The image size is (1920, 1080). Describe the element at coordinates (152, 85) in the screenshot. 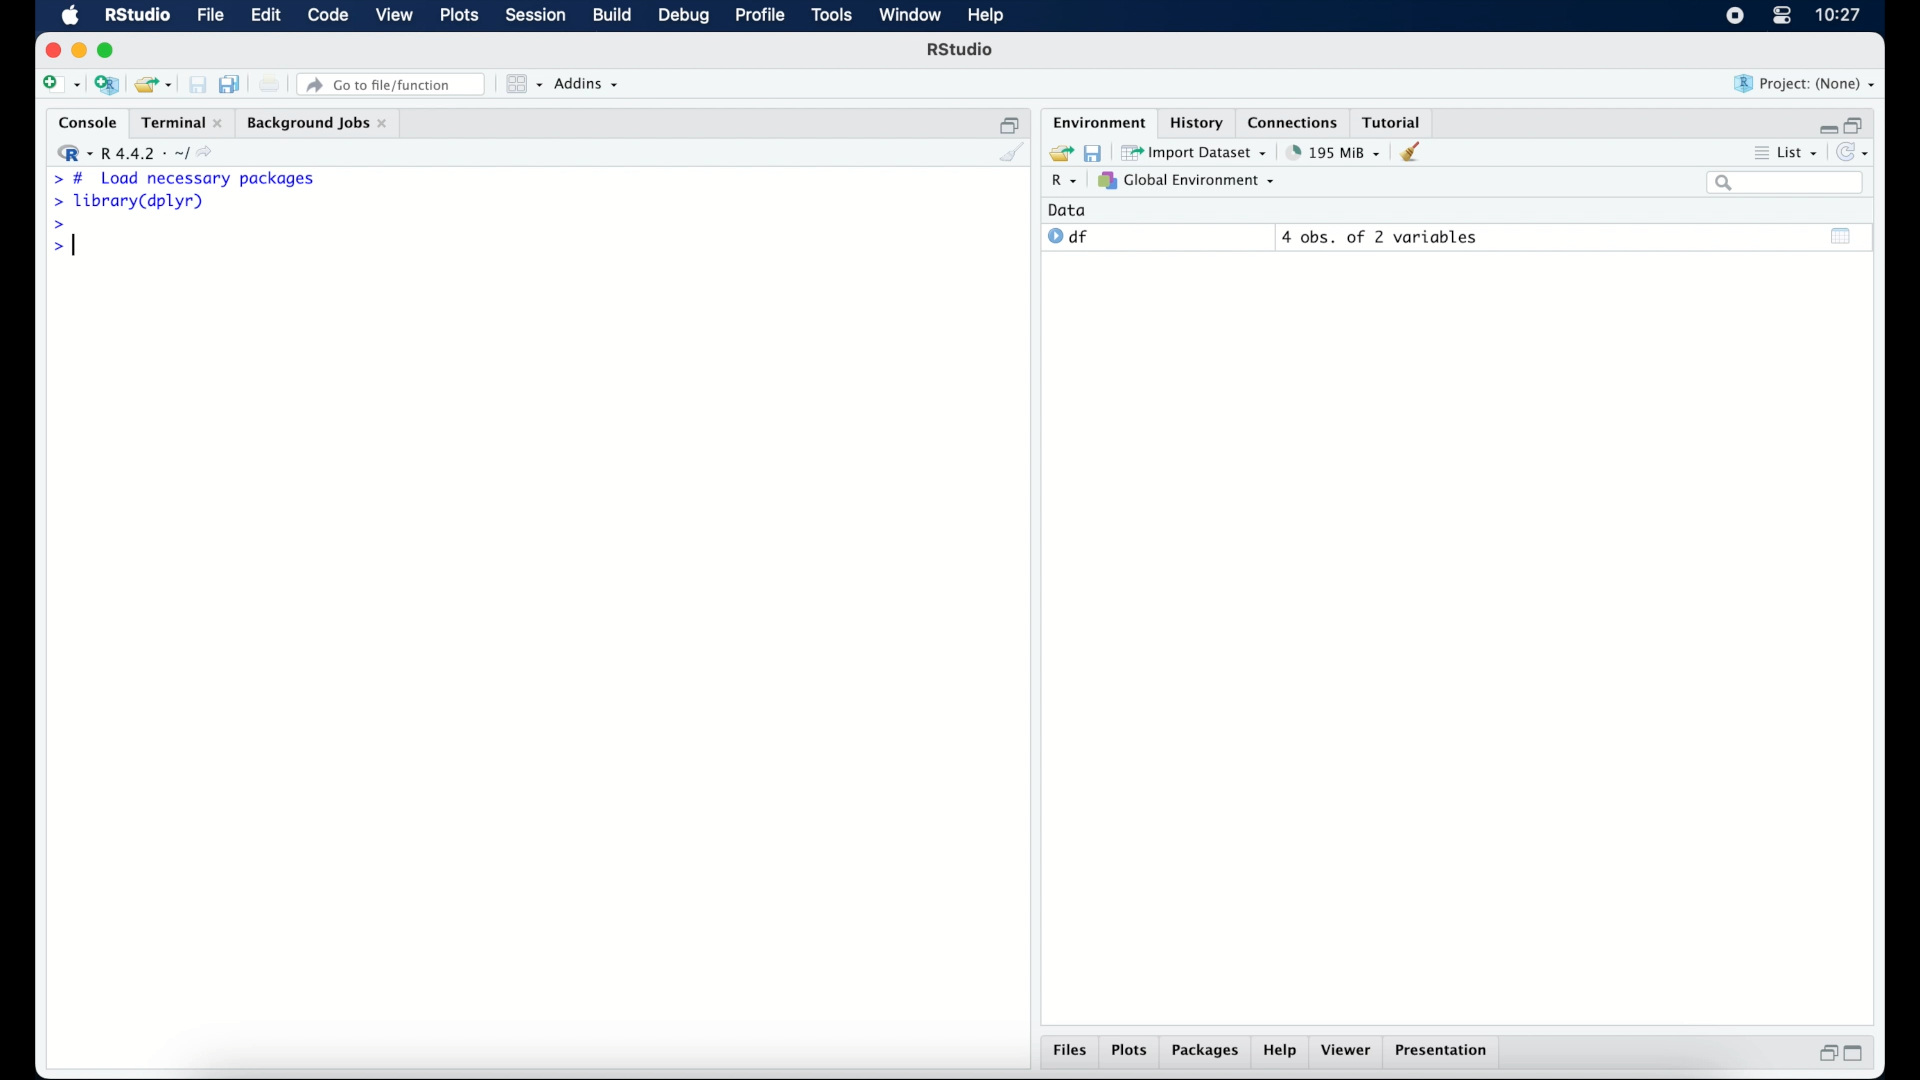

I see `load existing project` at that location.